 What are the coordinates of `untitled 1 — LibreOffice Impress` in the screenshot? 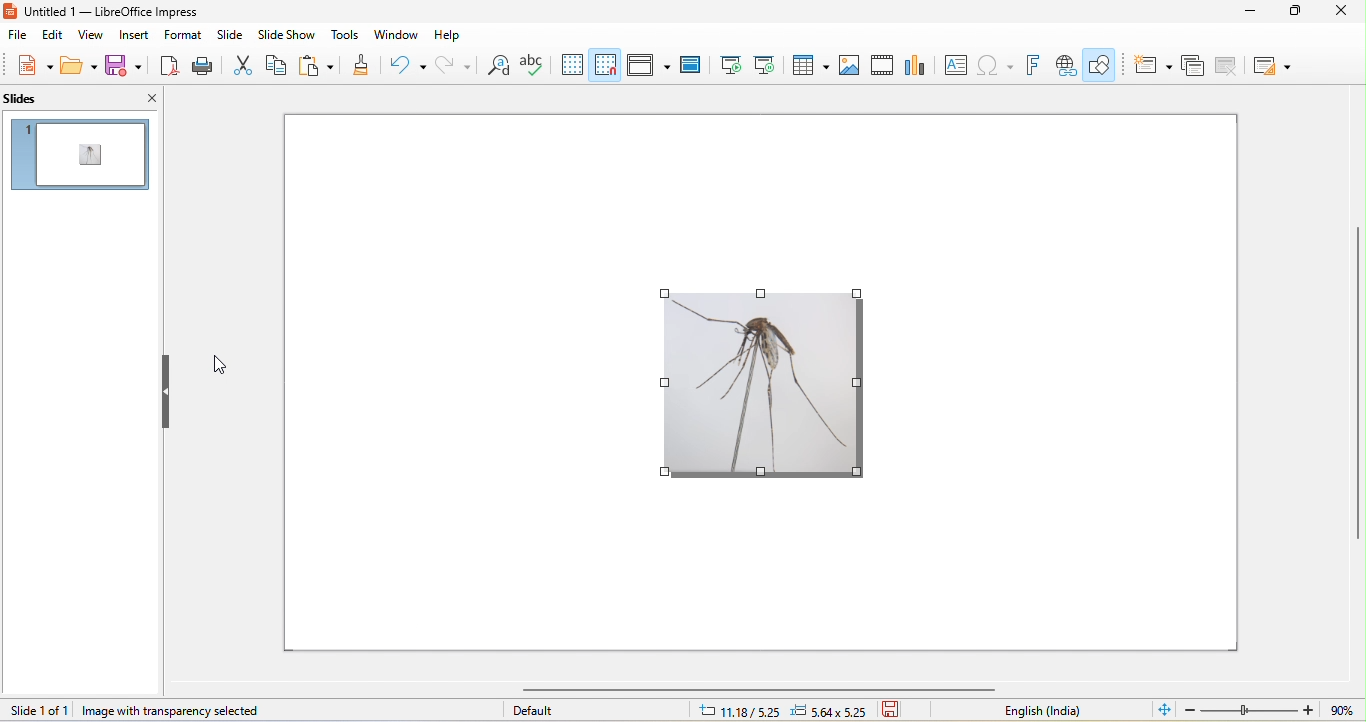 It's located at (116, 11).